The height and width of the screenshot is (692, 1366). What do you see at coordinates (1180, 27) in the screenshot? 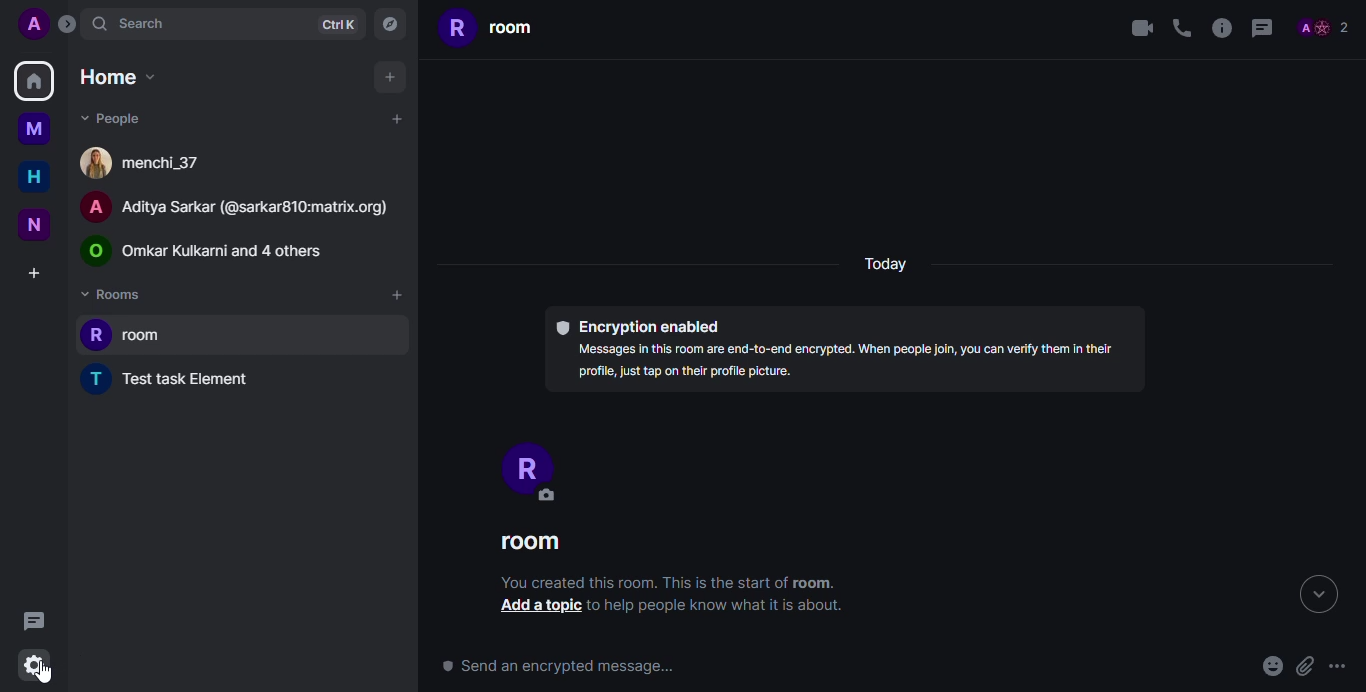
I see `voice call` at bounding box center [1180, 27].